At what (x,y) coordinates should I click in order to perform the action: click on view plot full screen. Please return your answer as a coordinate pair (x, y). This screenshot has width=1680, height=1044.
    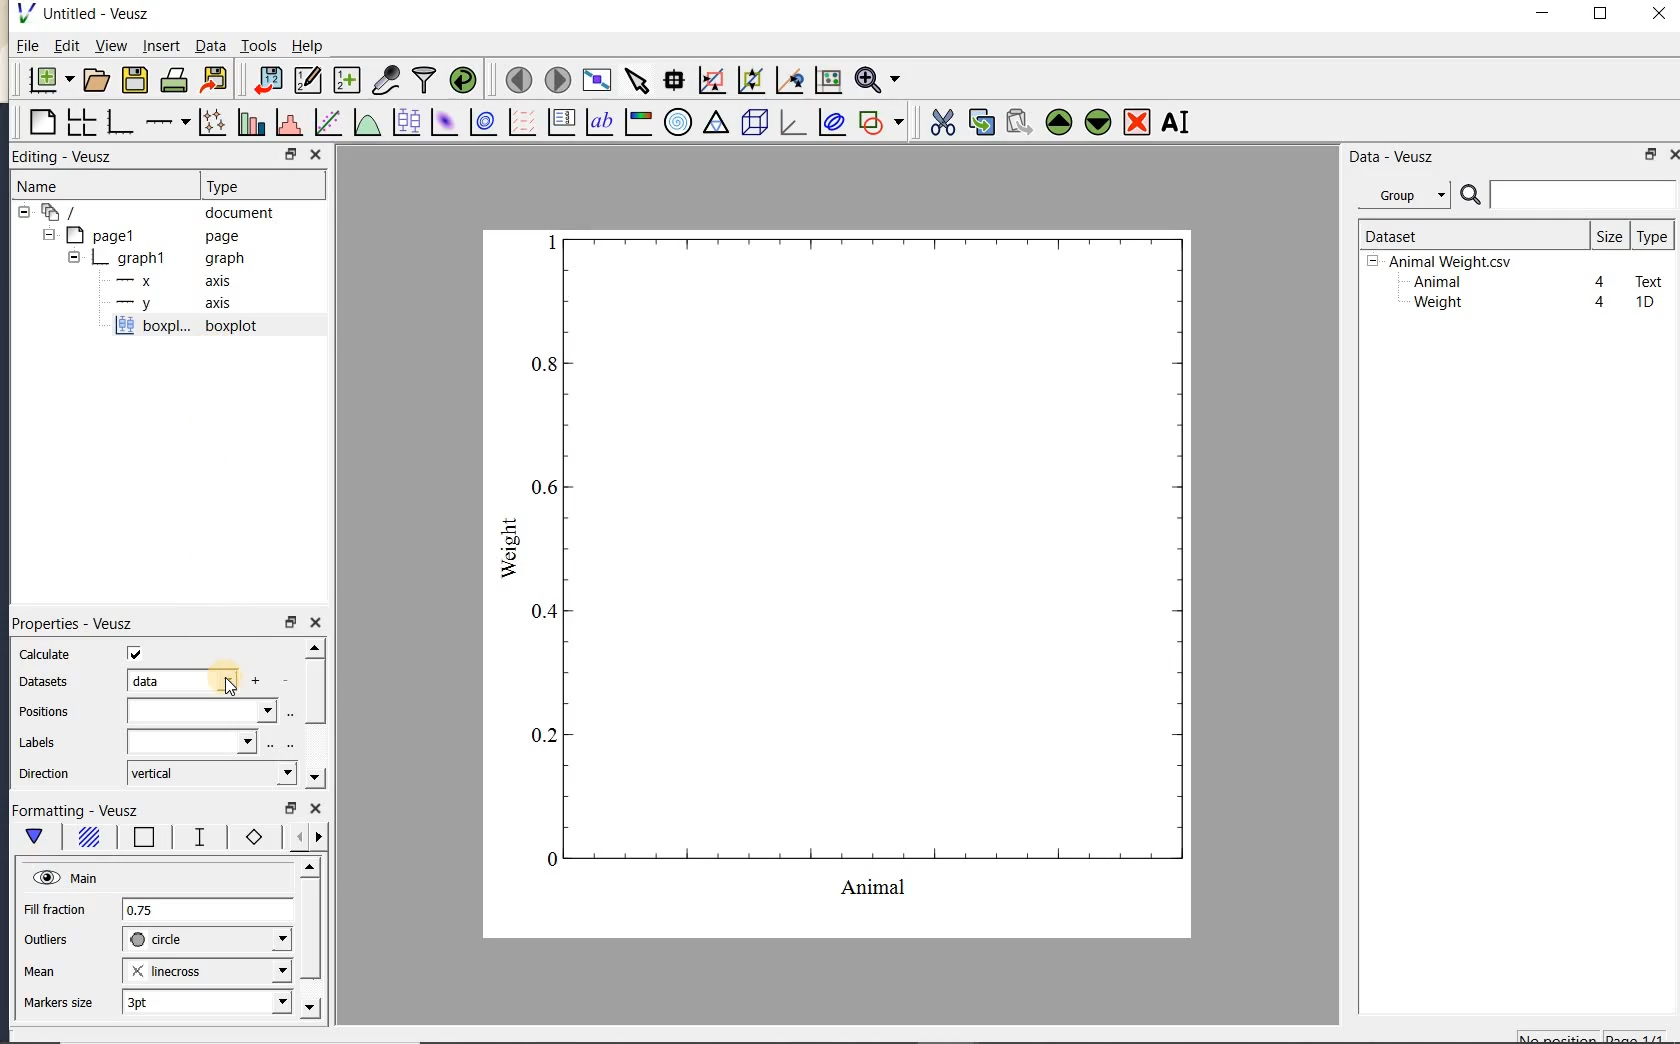
    Looking at the image, I should click on (596, 81).